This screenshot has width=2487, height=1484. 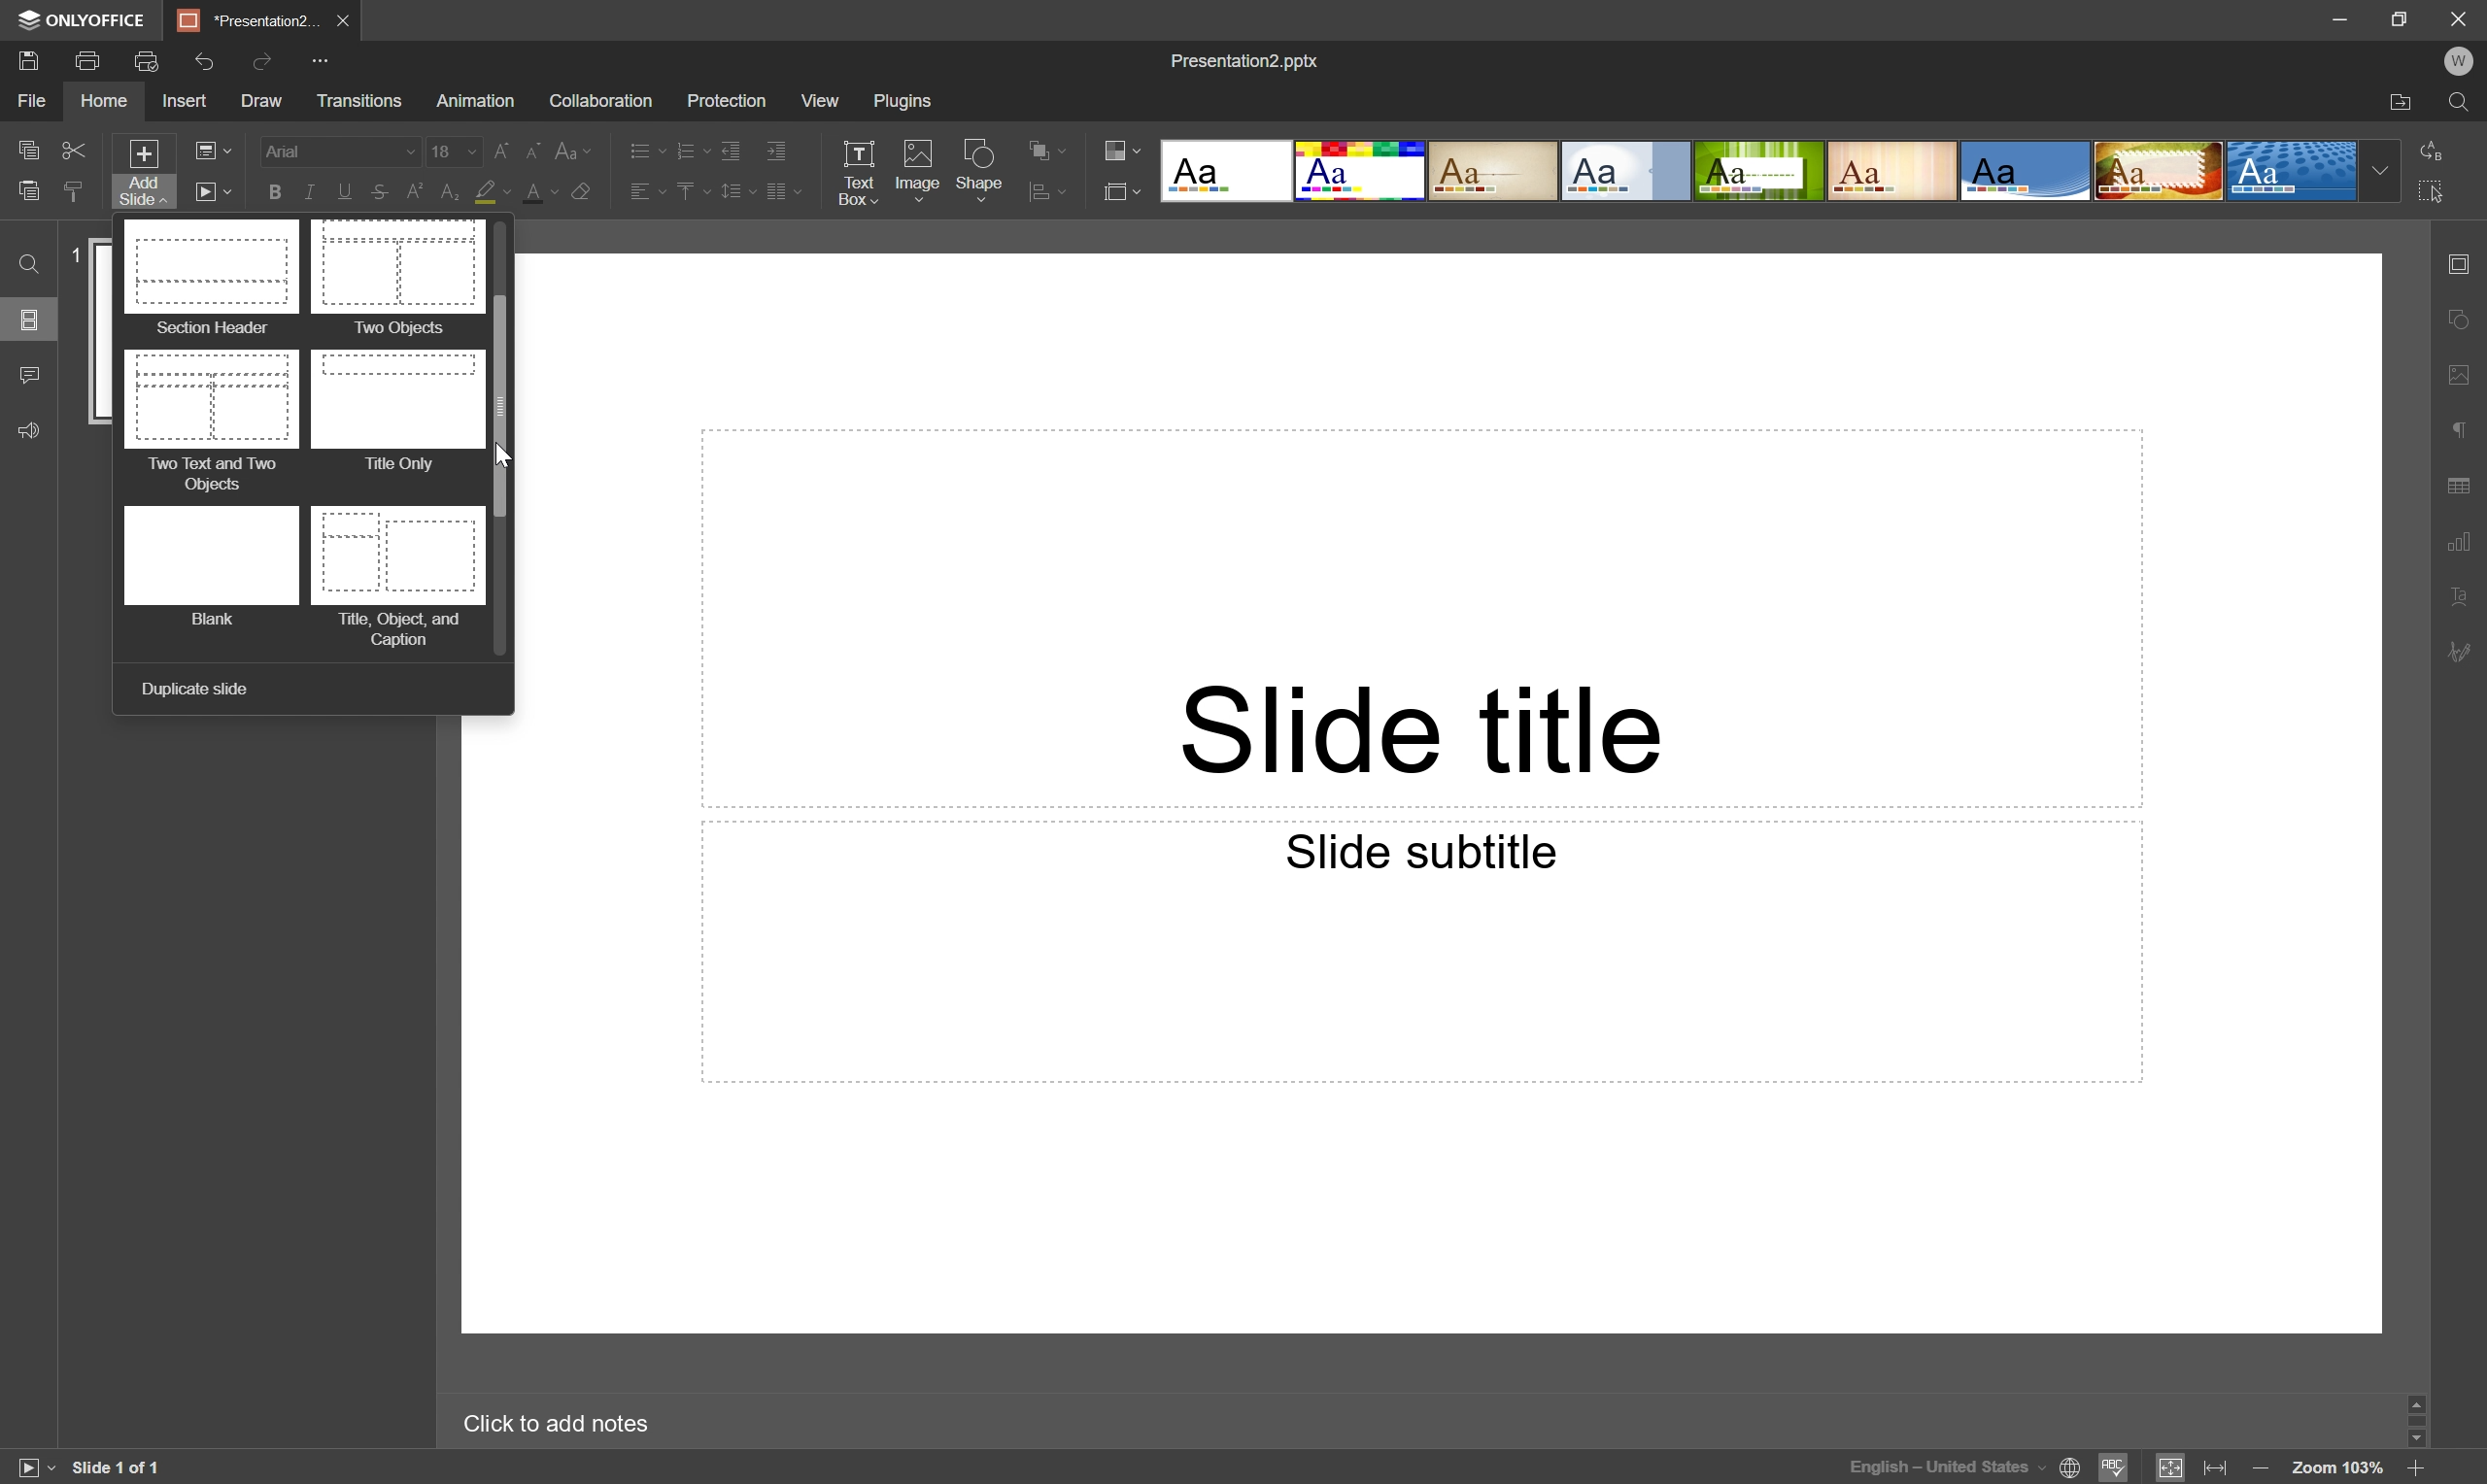 What do you see at coordinates (535, 188) in the screenshot?
I see `Font color` at bounding box center [535, 188].